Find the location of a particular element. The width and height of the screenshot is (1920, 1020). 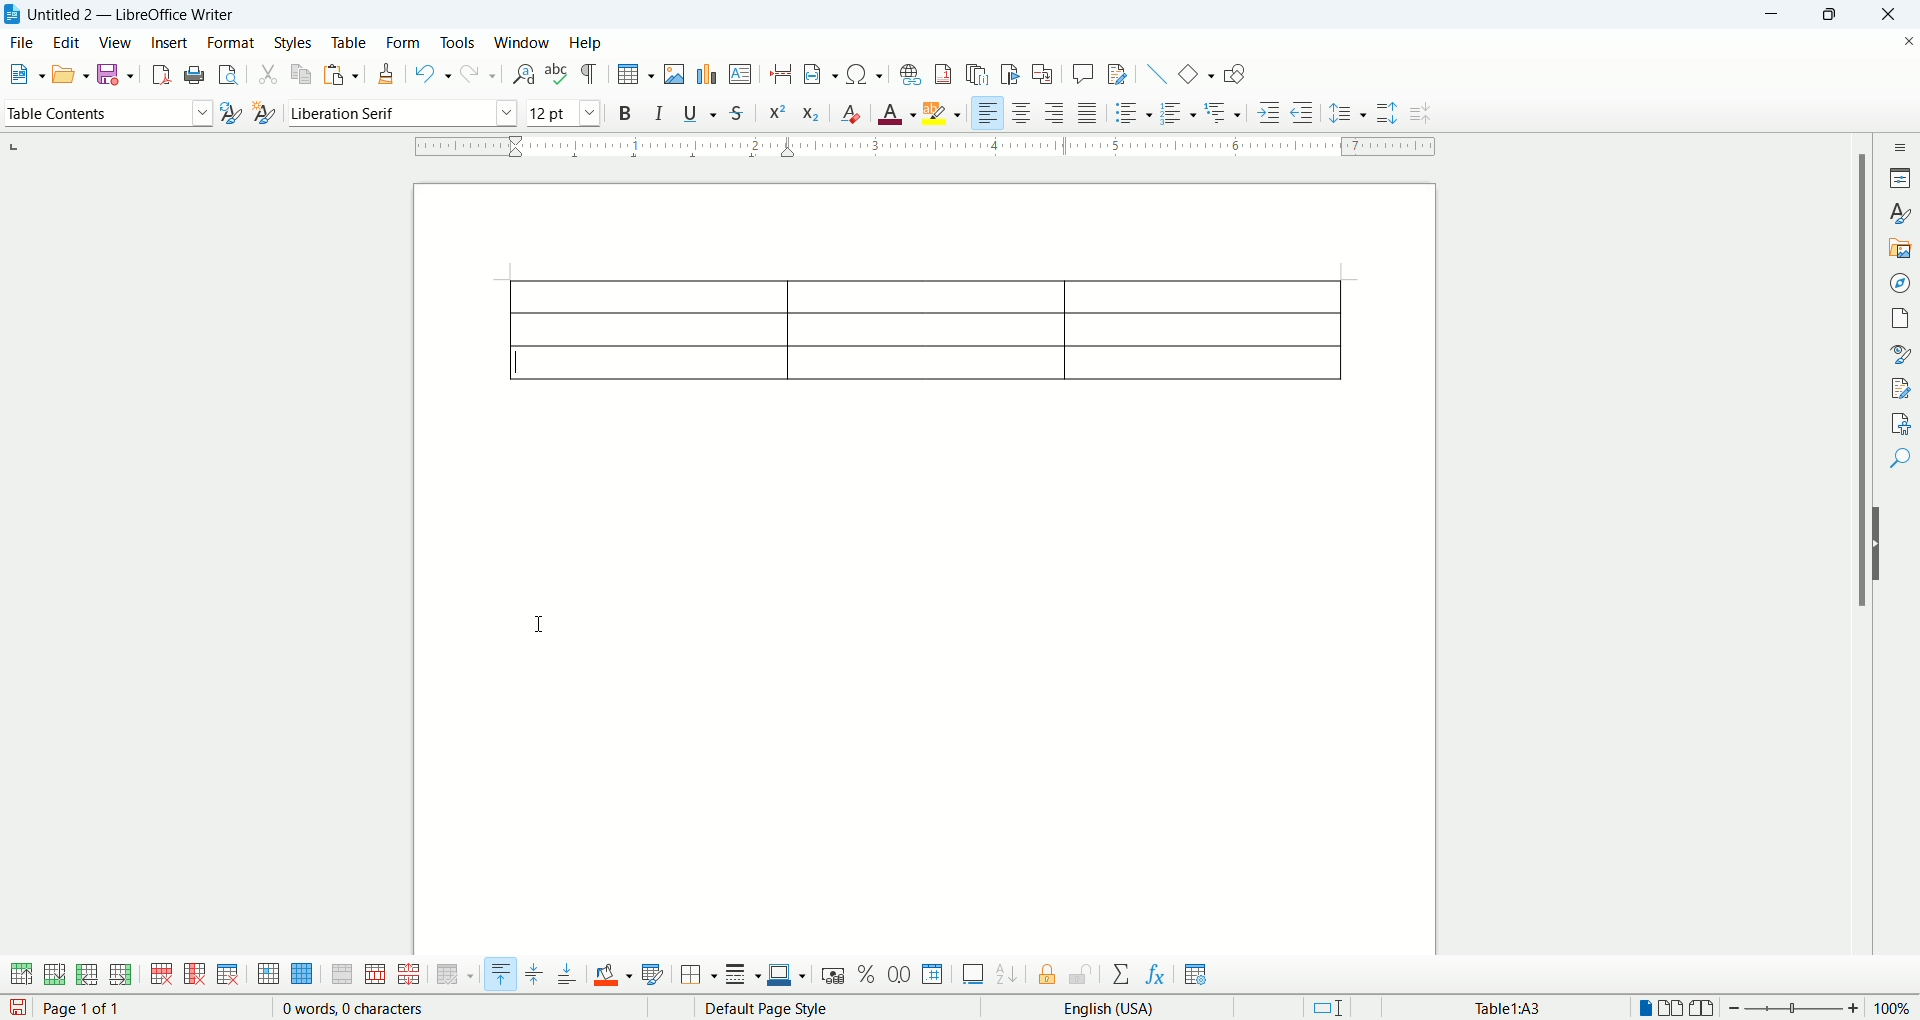

show track changes is located at coordinates (1117, 74).